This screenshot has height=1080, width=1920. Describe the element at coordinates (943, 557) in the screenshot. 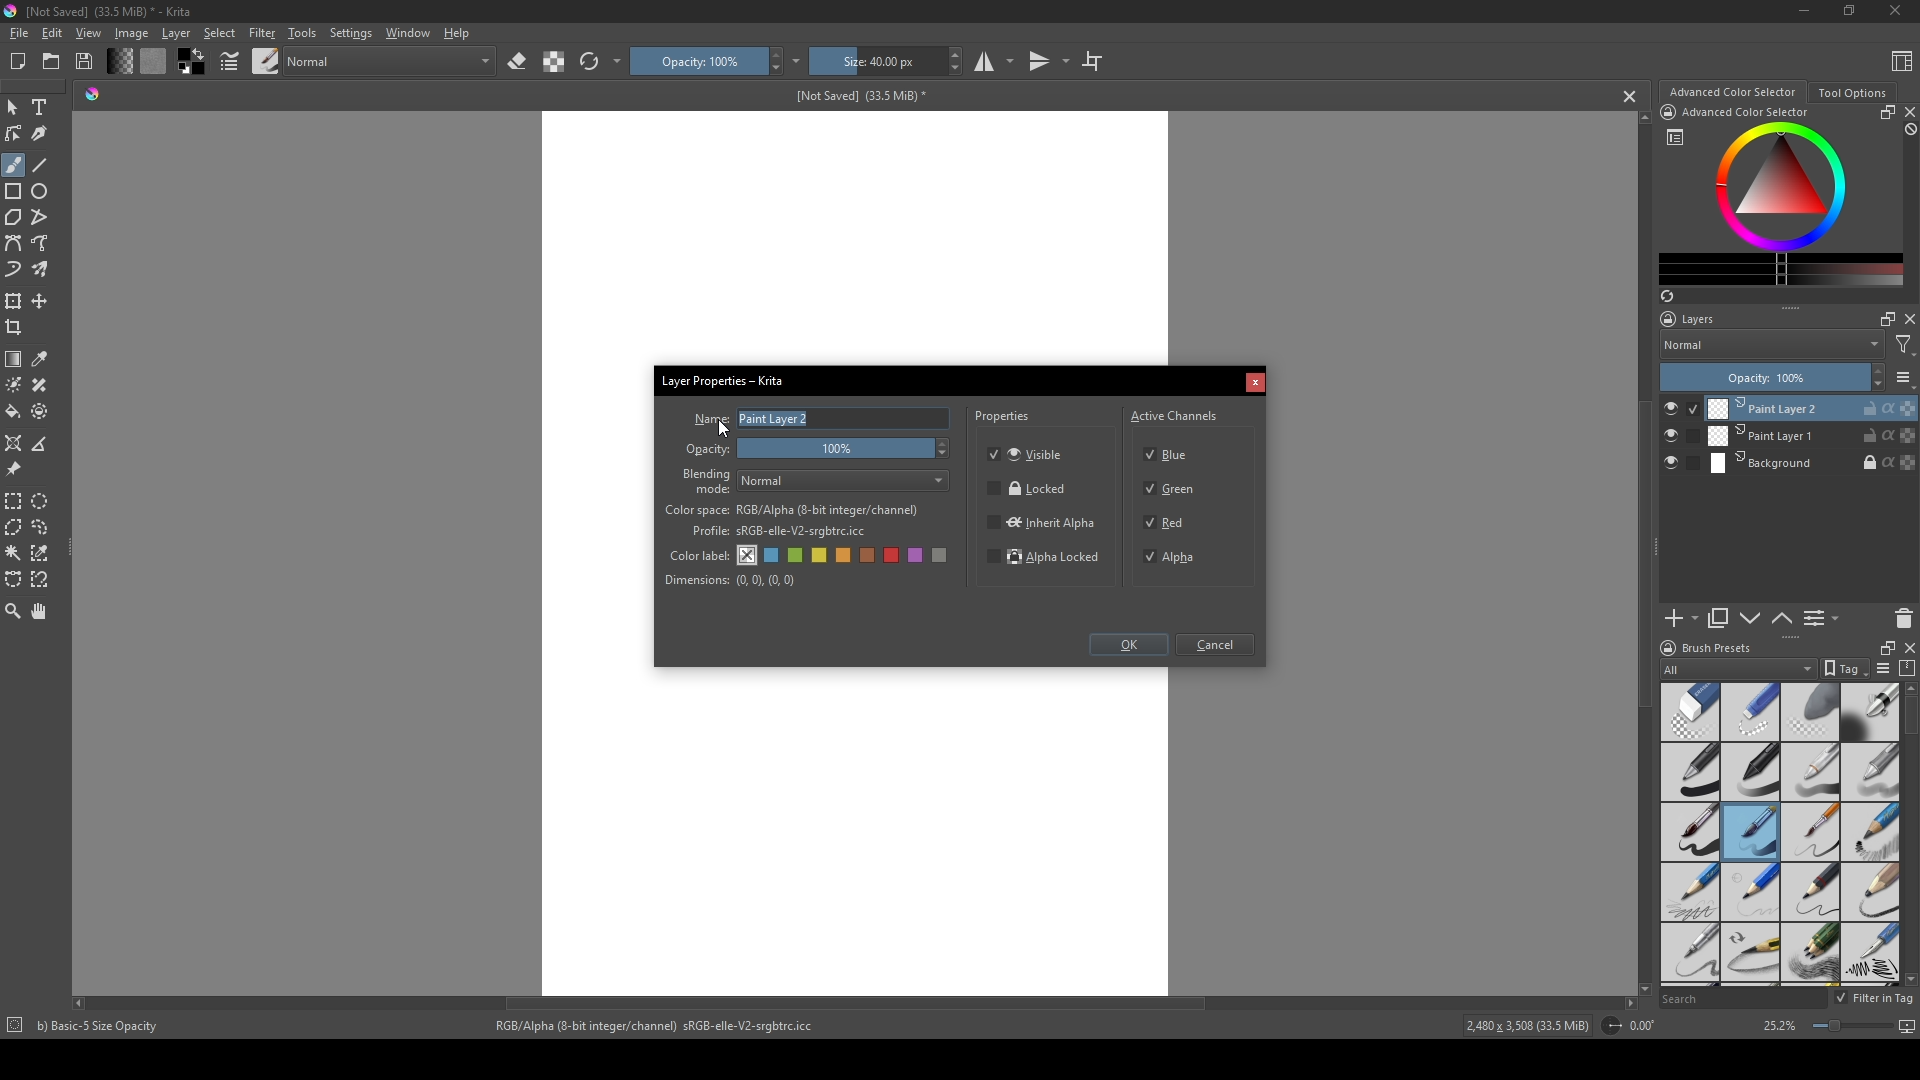

I see `grey` at that location.